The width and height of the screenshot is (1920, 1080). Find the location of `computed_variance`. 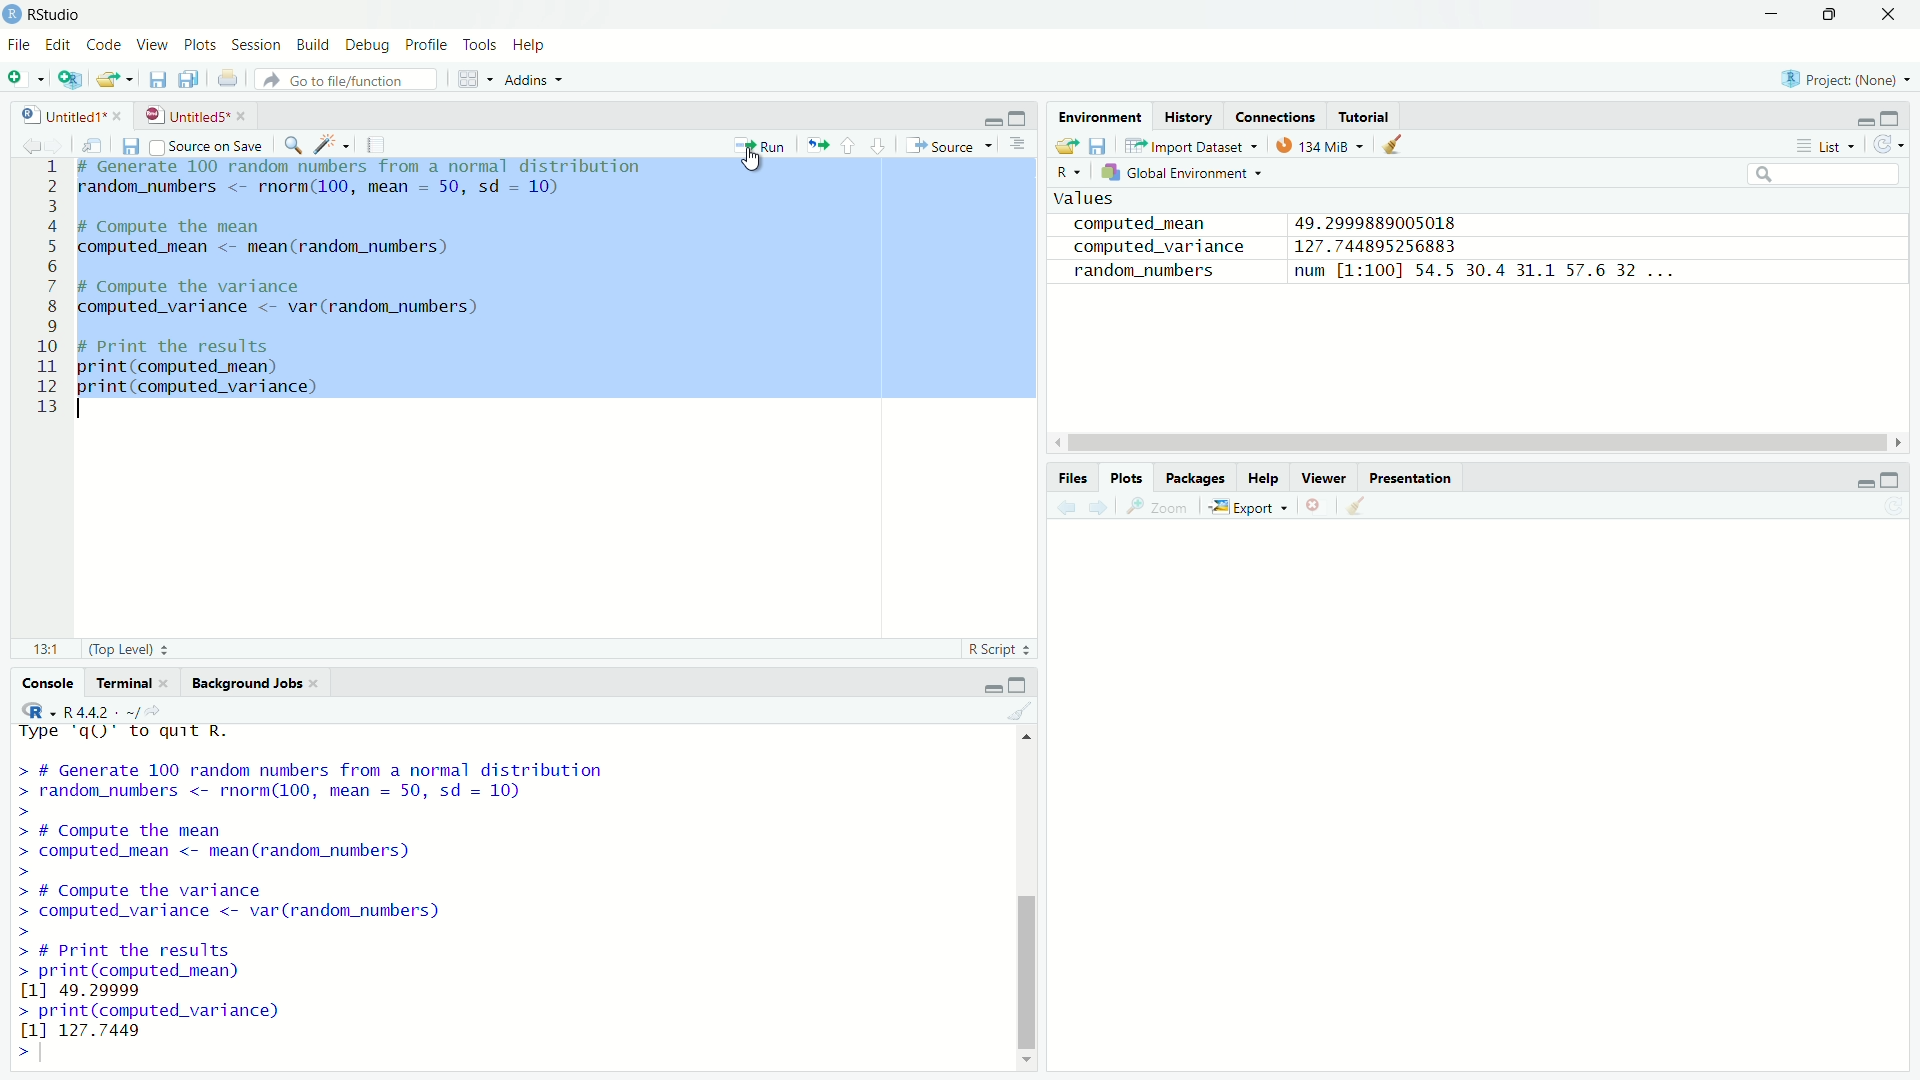

computed_variance is located at coordinates (1156, 248).